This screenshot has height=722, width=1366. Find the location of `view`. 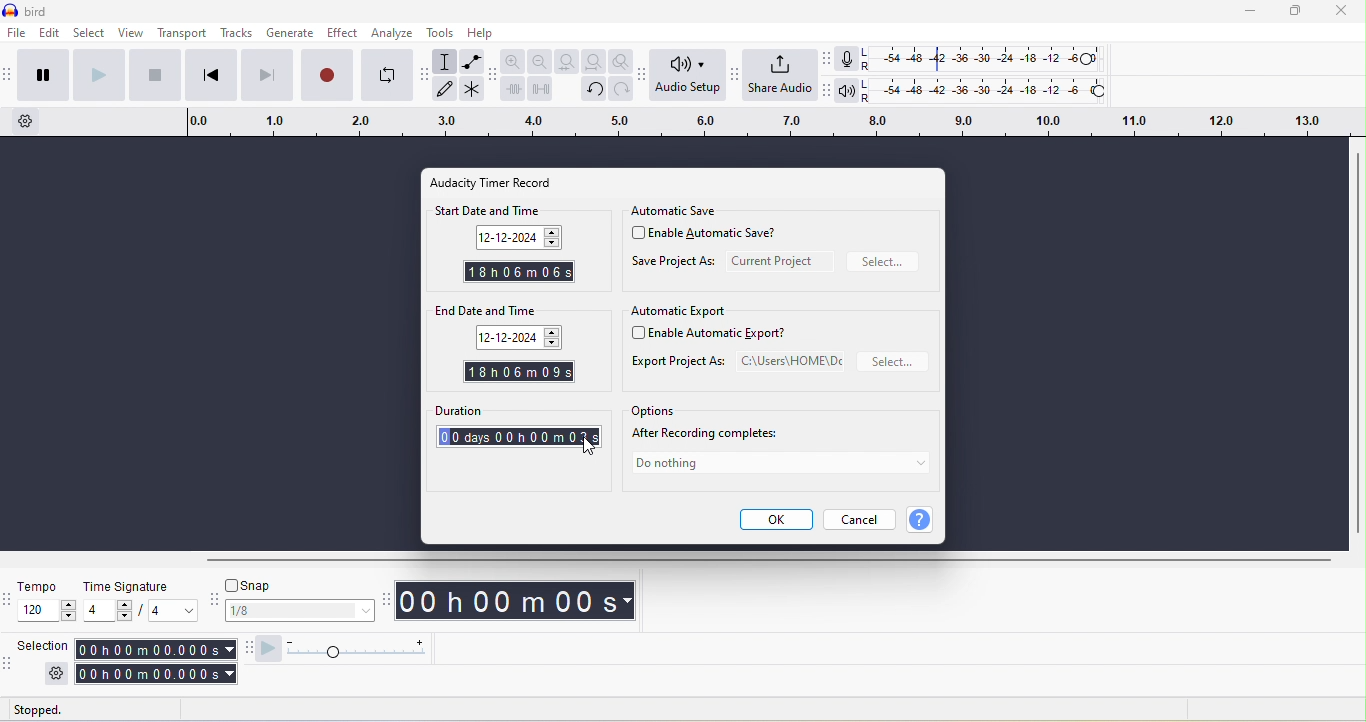

view is located at coordinates (135, 35).